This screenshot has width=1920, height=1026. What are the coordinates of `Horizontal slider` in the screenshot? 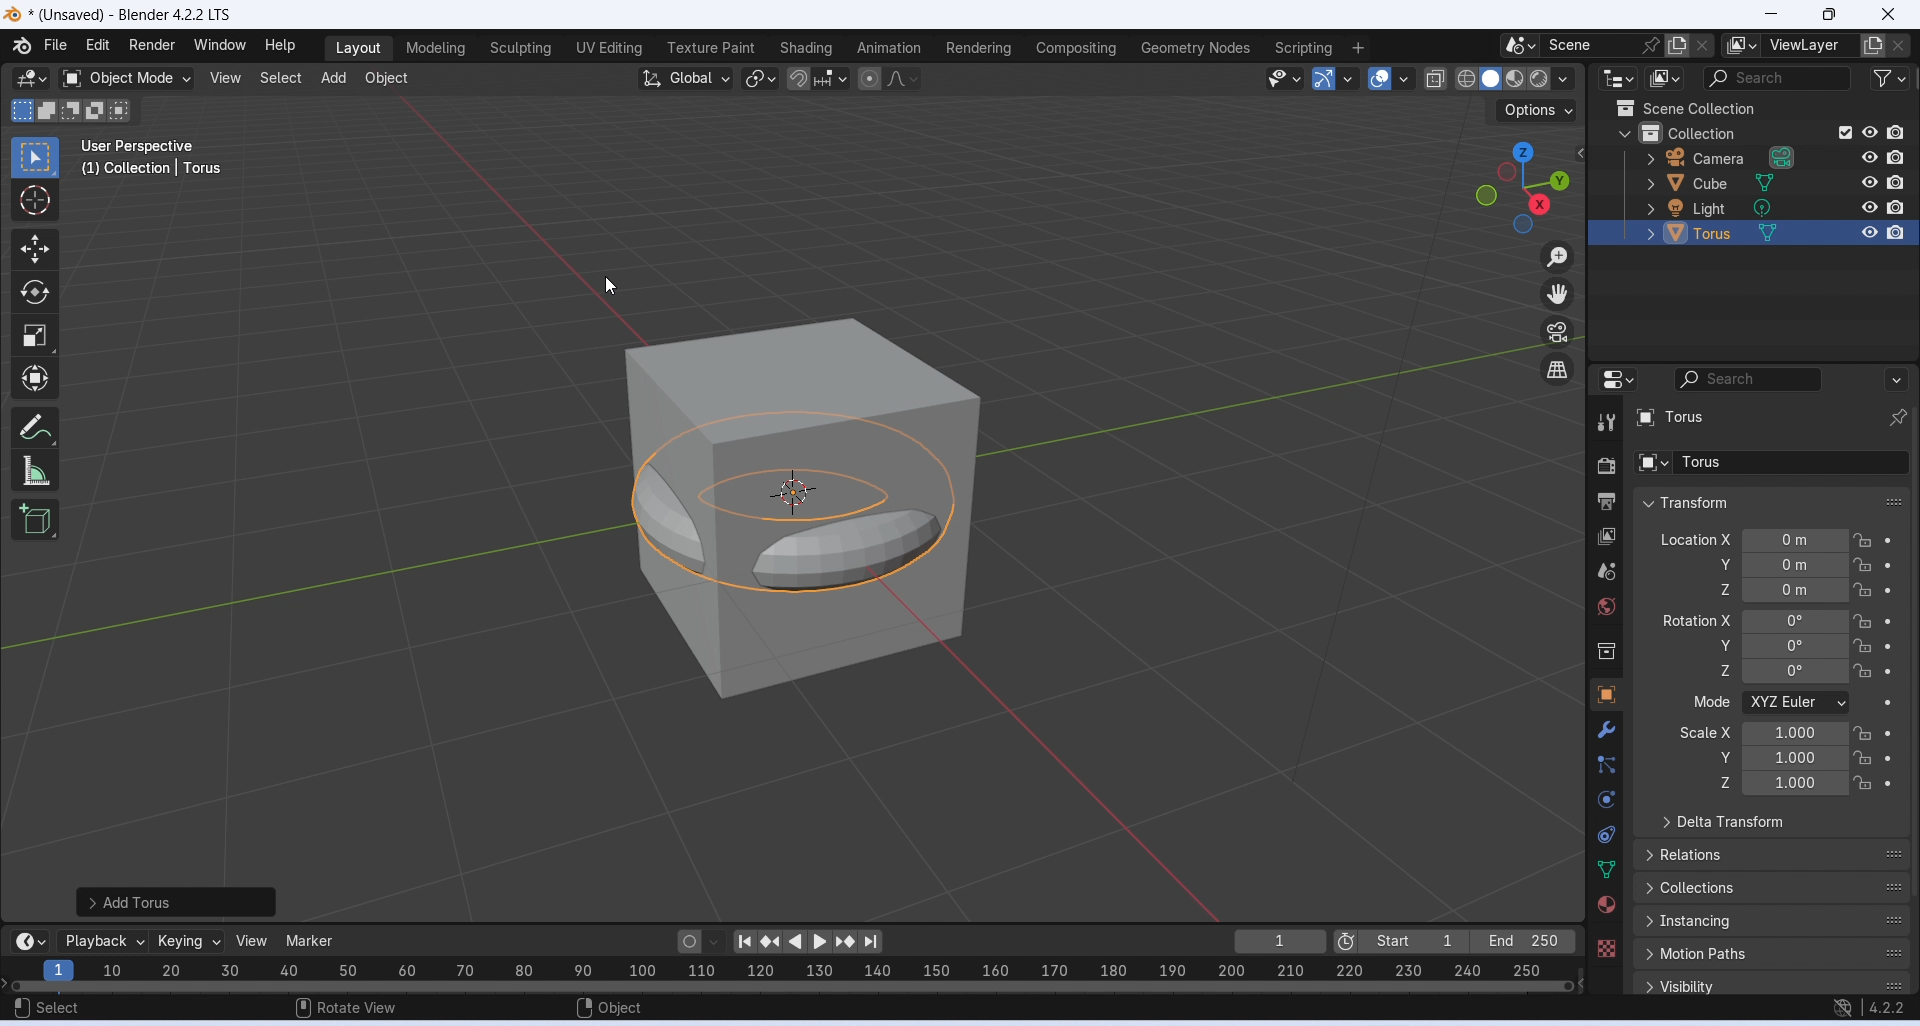 It's located at (795, 986).